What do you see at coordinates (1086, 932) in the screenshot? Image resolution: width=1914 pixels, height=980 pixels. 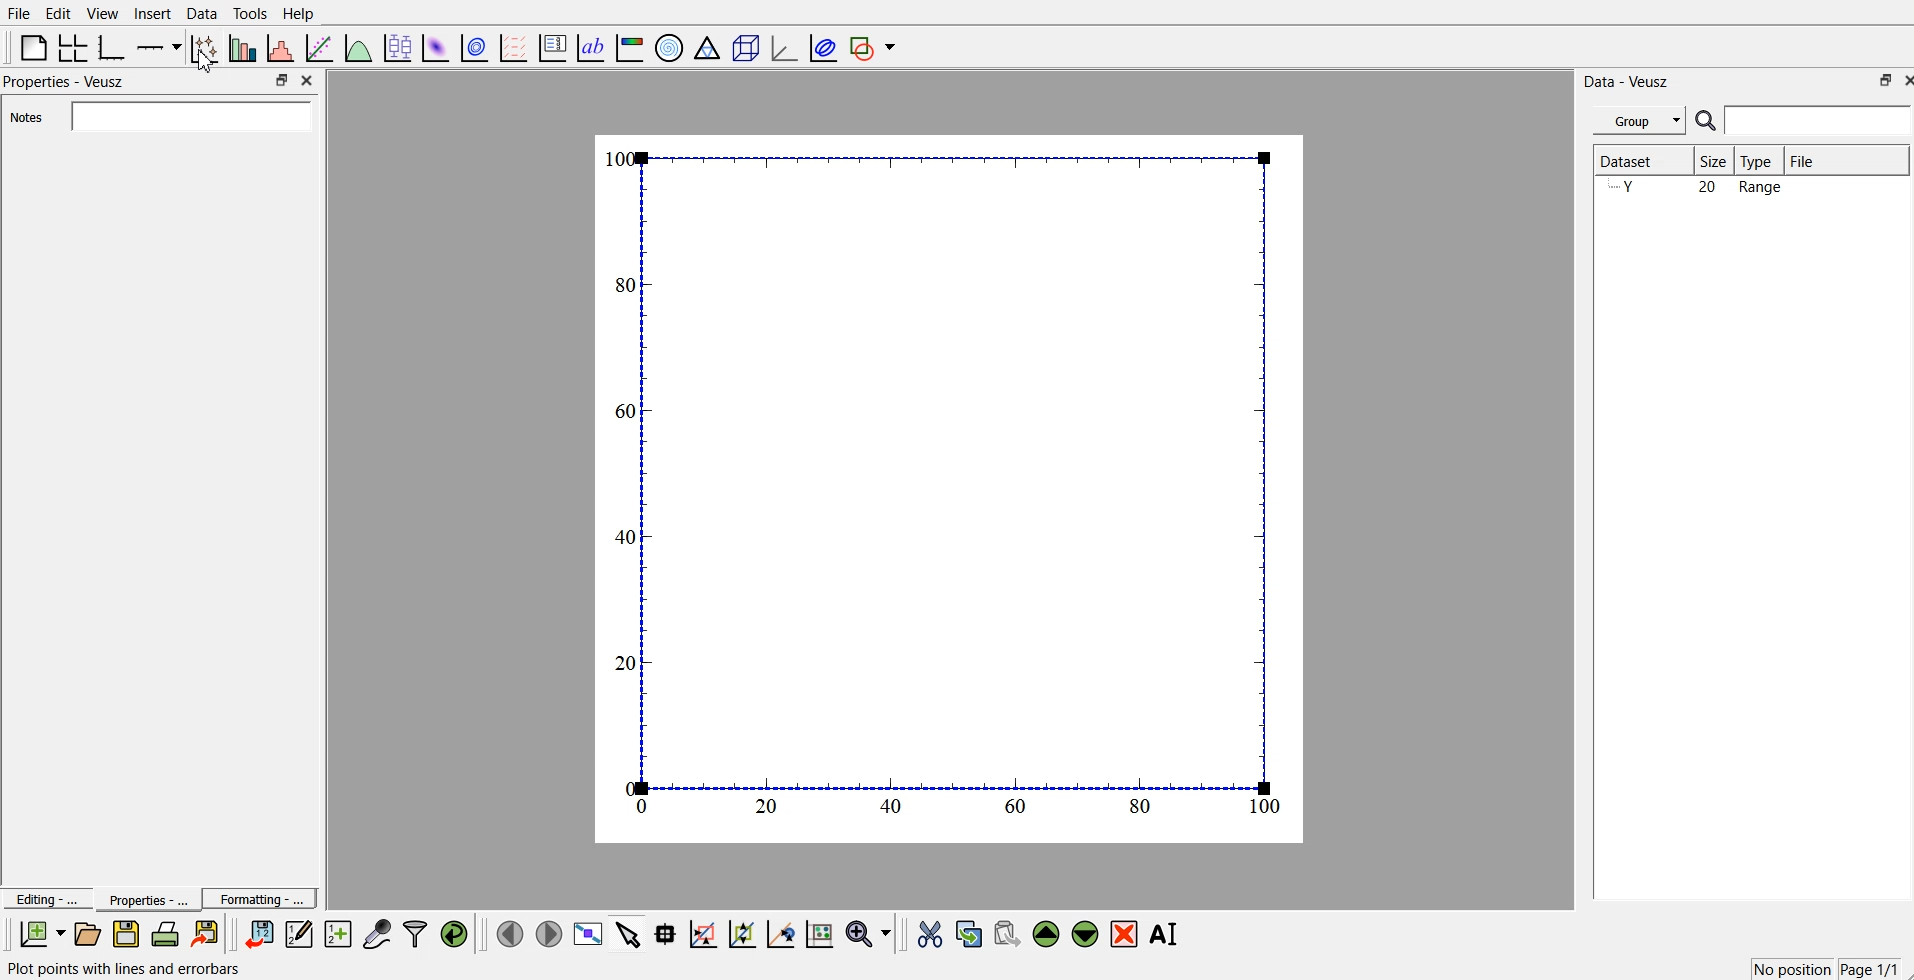 I see `move down` at bounding box center [1086, 932].